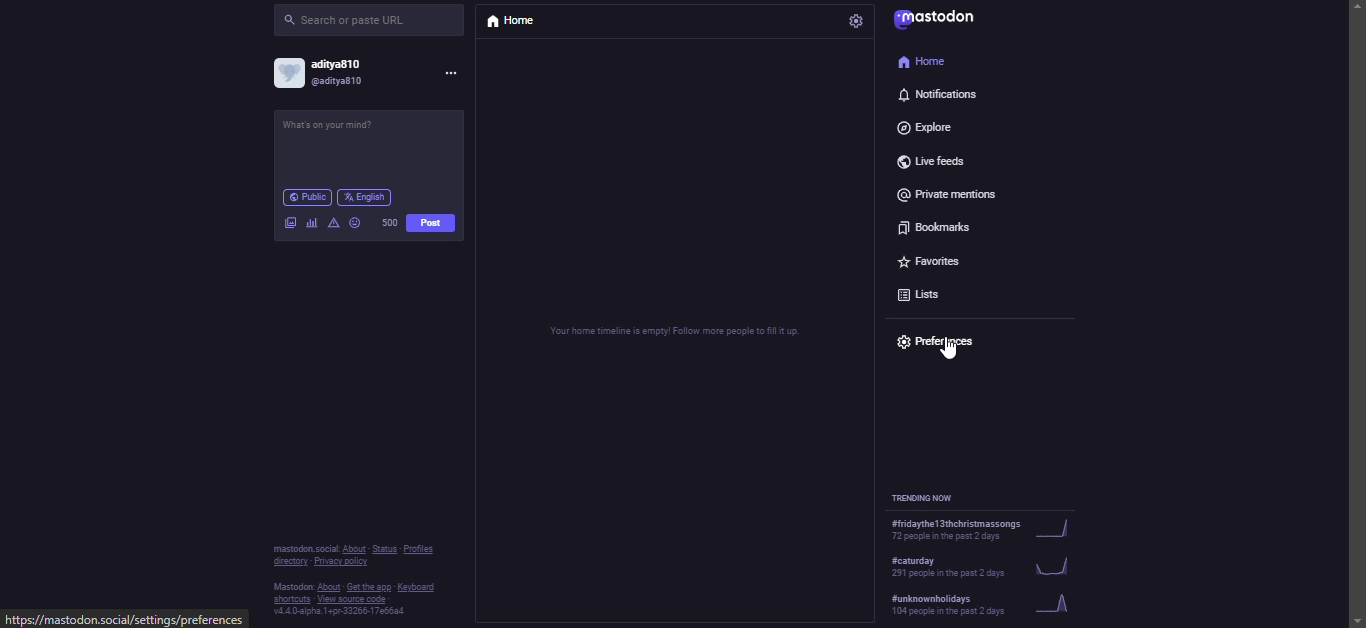 The height and width of the screenshot is (628, 1366). Describe the element at coordinates (955, 194) in the screenshot. I see `private mentions` at that location.